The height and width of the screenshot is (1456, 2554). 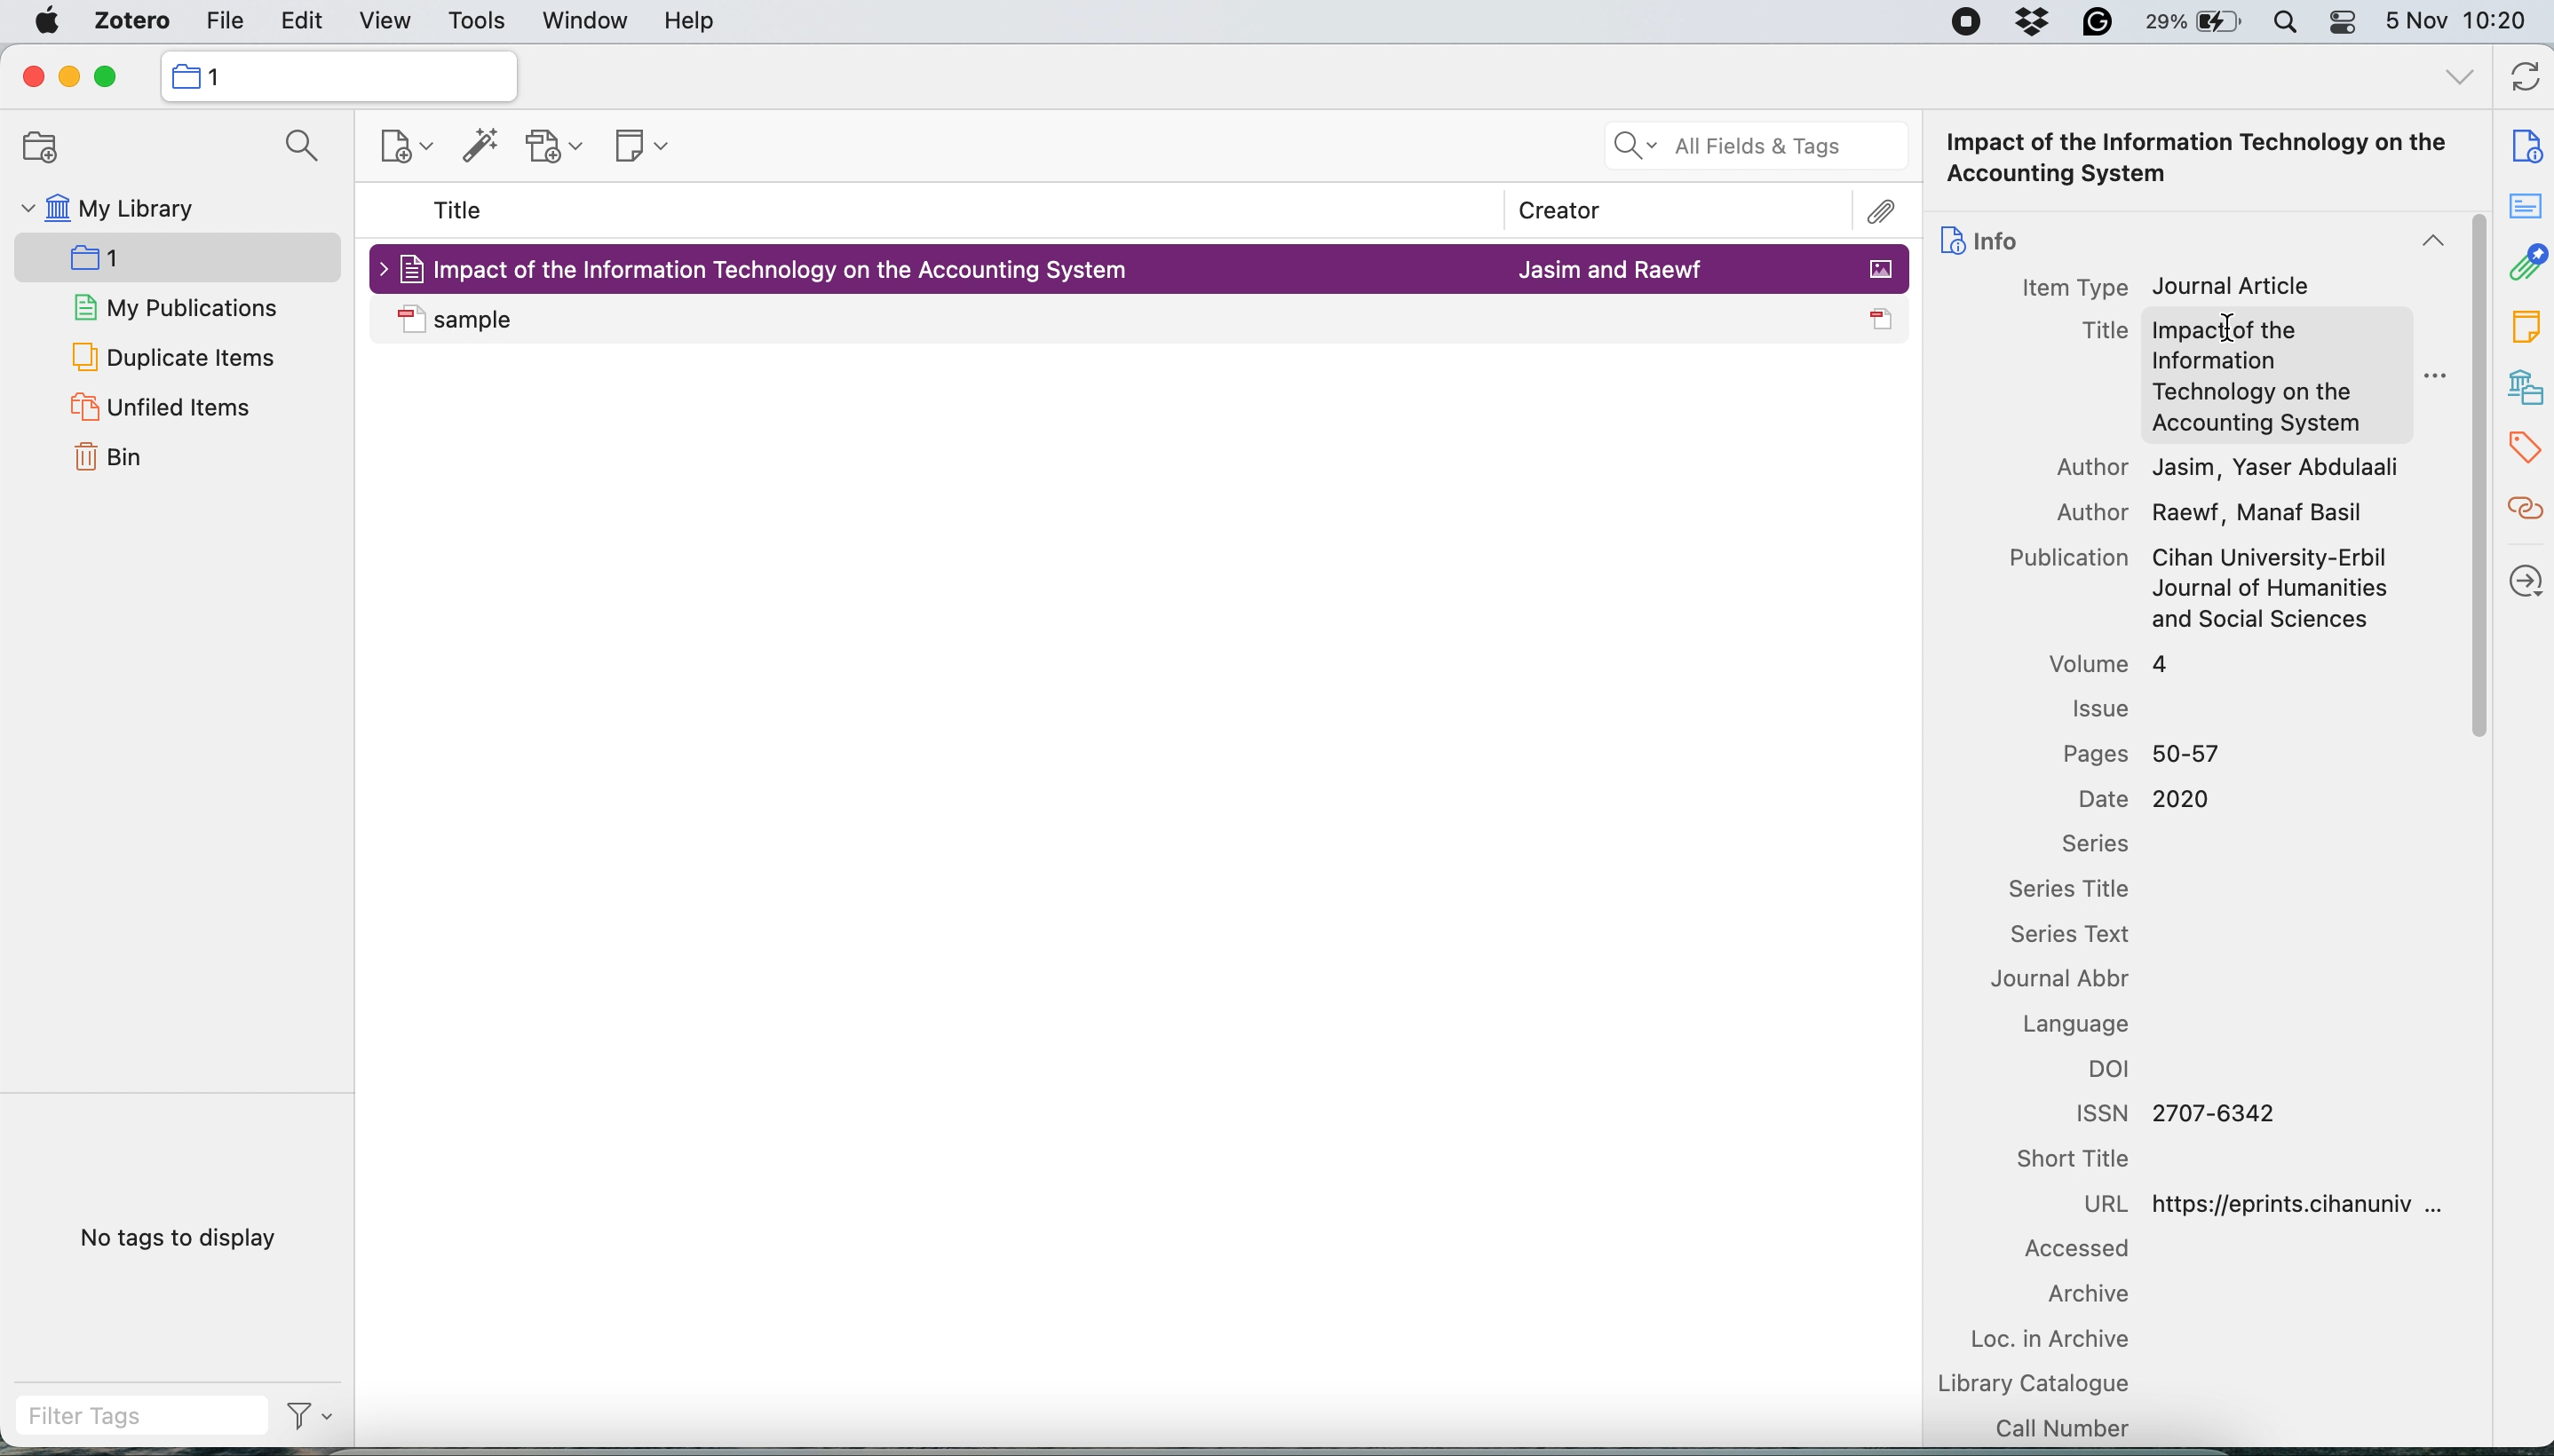 I want to click on cursor, so click(x=2232, y=331).